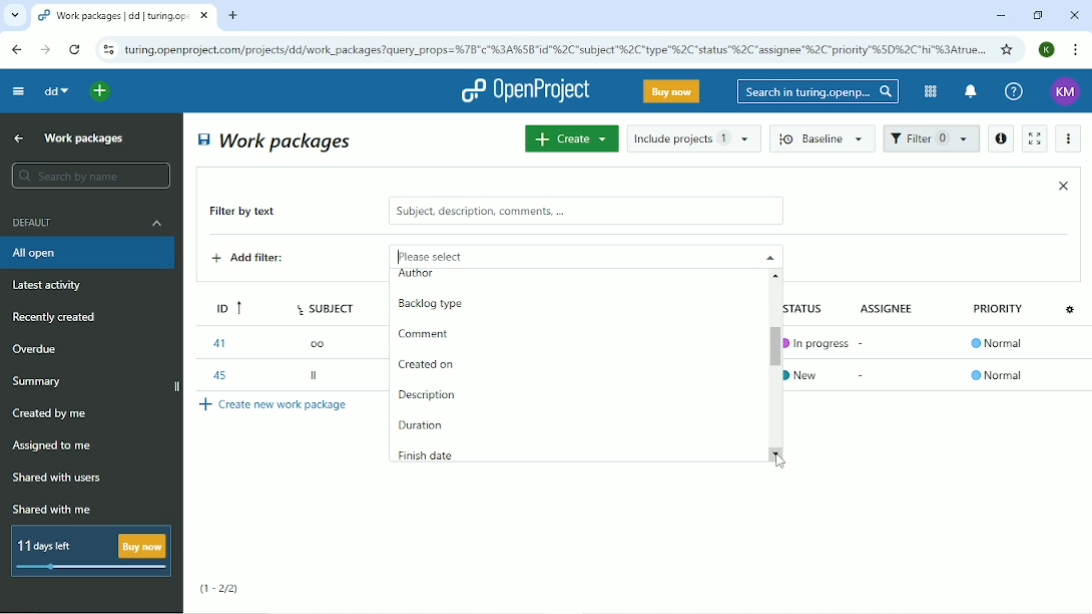 The height and width of the screenshot is (614, 1092). I want to click on Search, so click(818, 91).